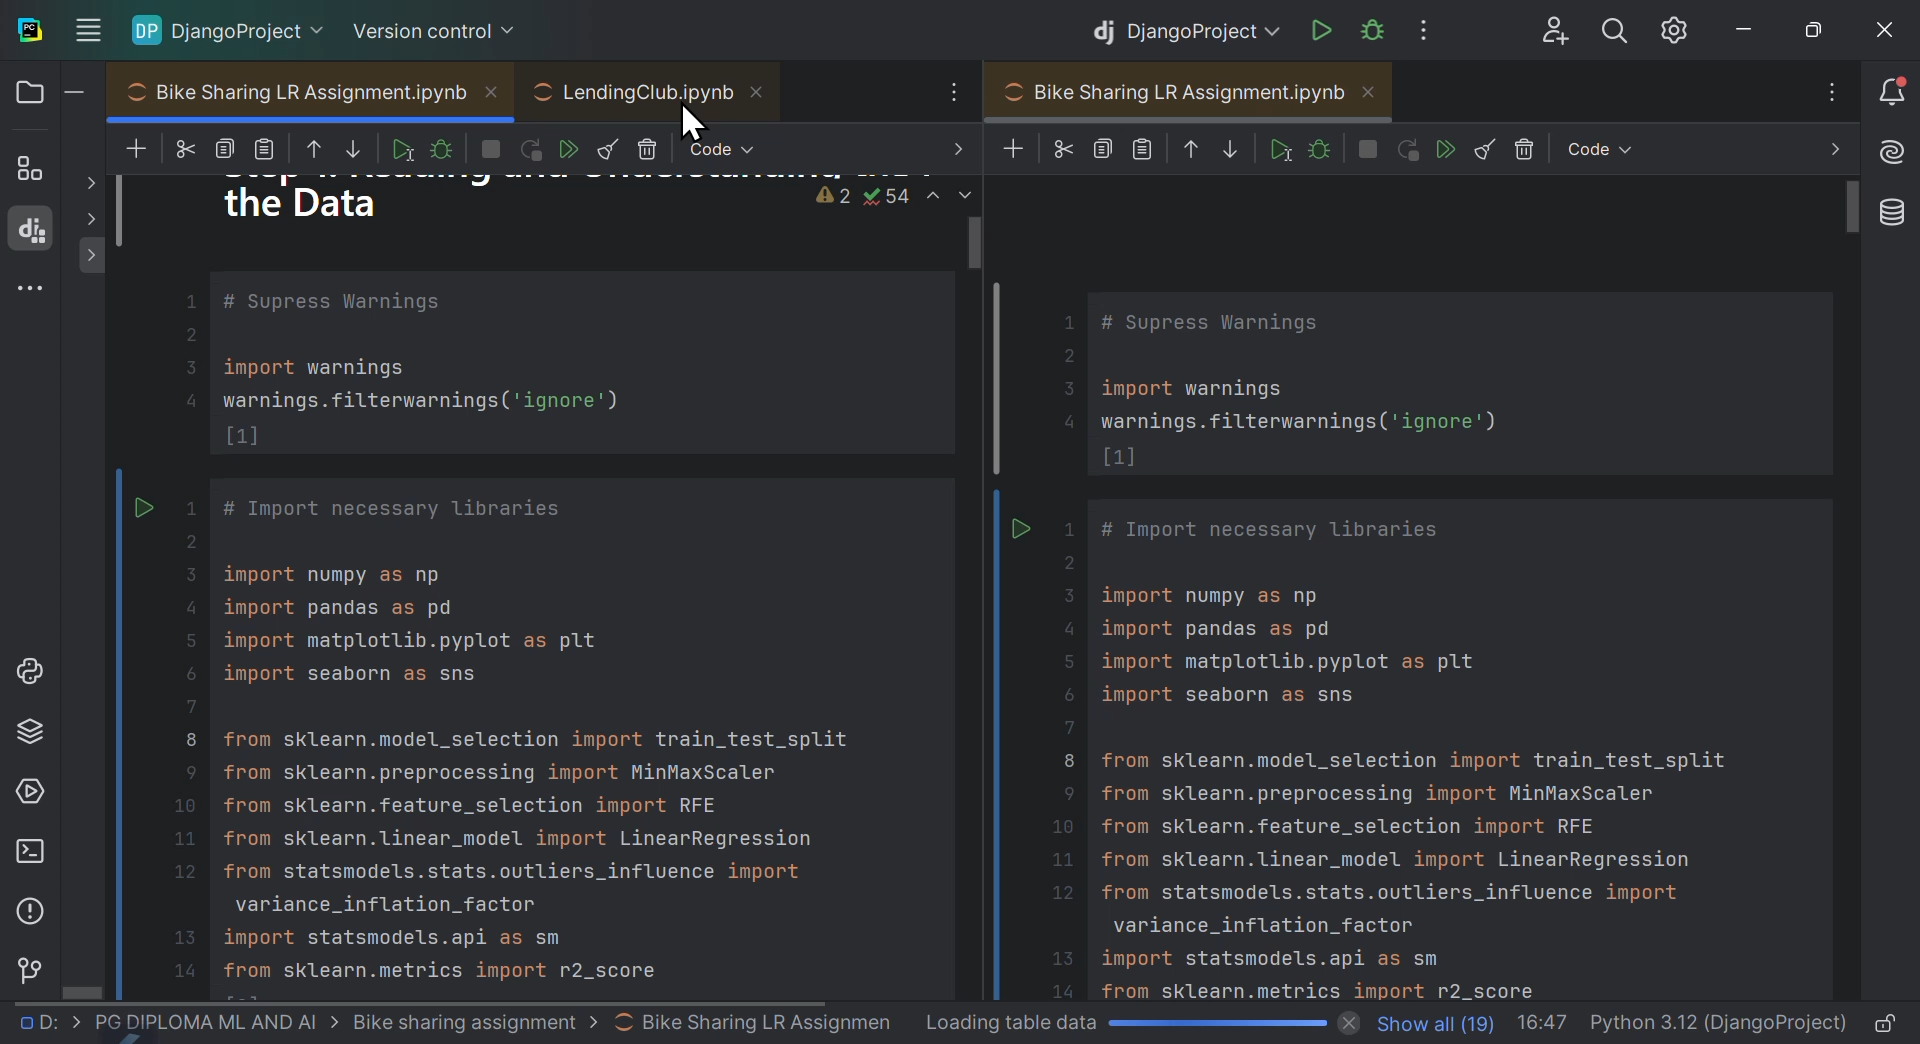 This screenshot has width=1920, height=1044. What do you see at coordinates (1143, 151) in the screenshot?
I see `paste below cell` at bounding box center [1143, 151].